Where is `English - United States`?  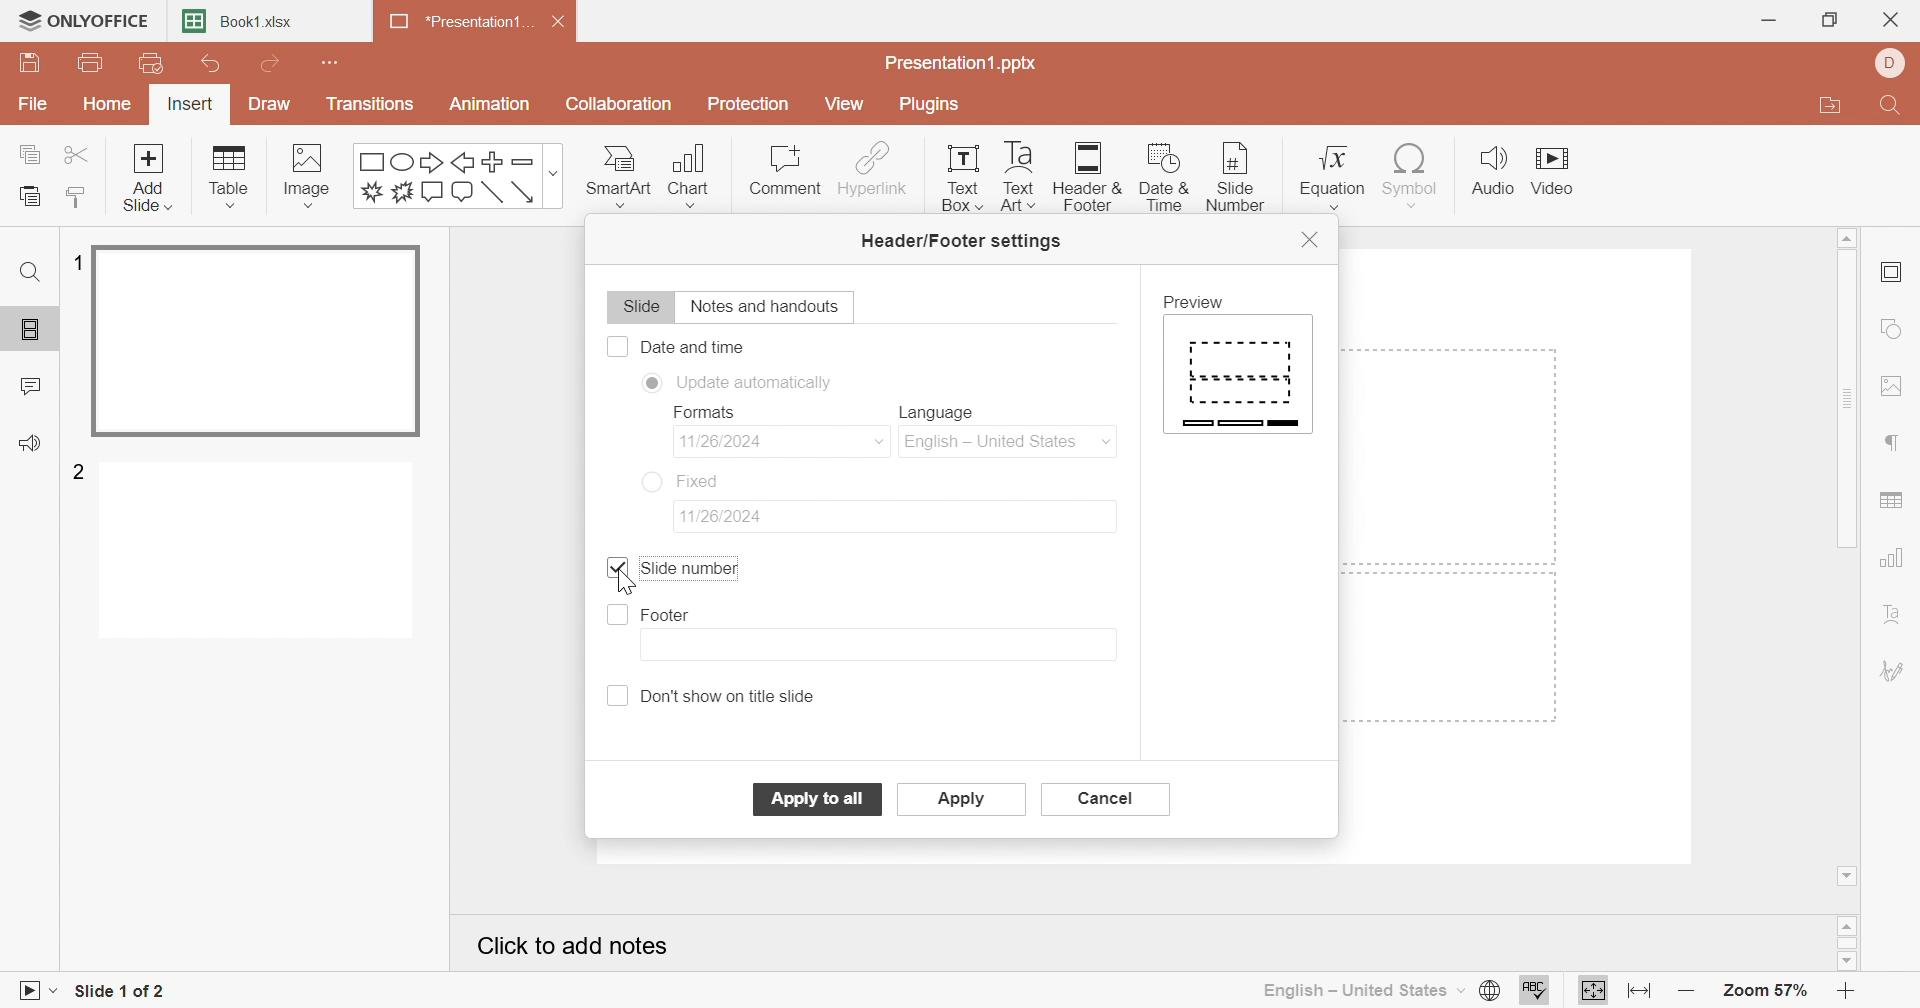
English - United States is located at coordinates (1361, 990).